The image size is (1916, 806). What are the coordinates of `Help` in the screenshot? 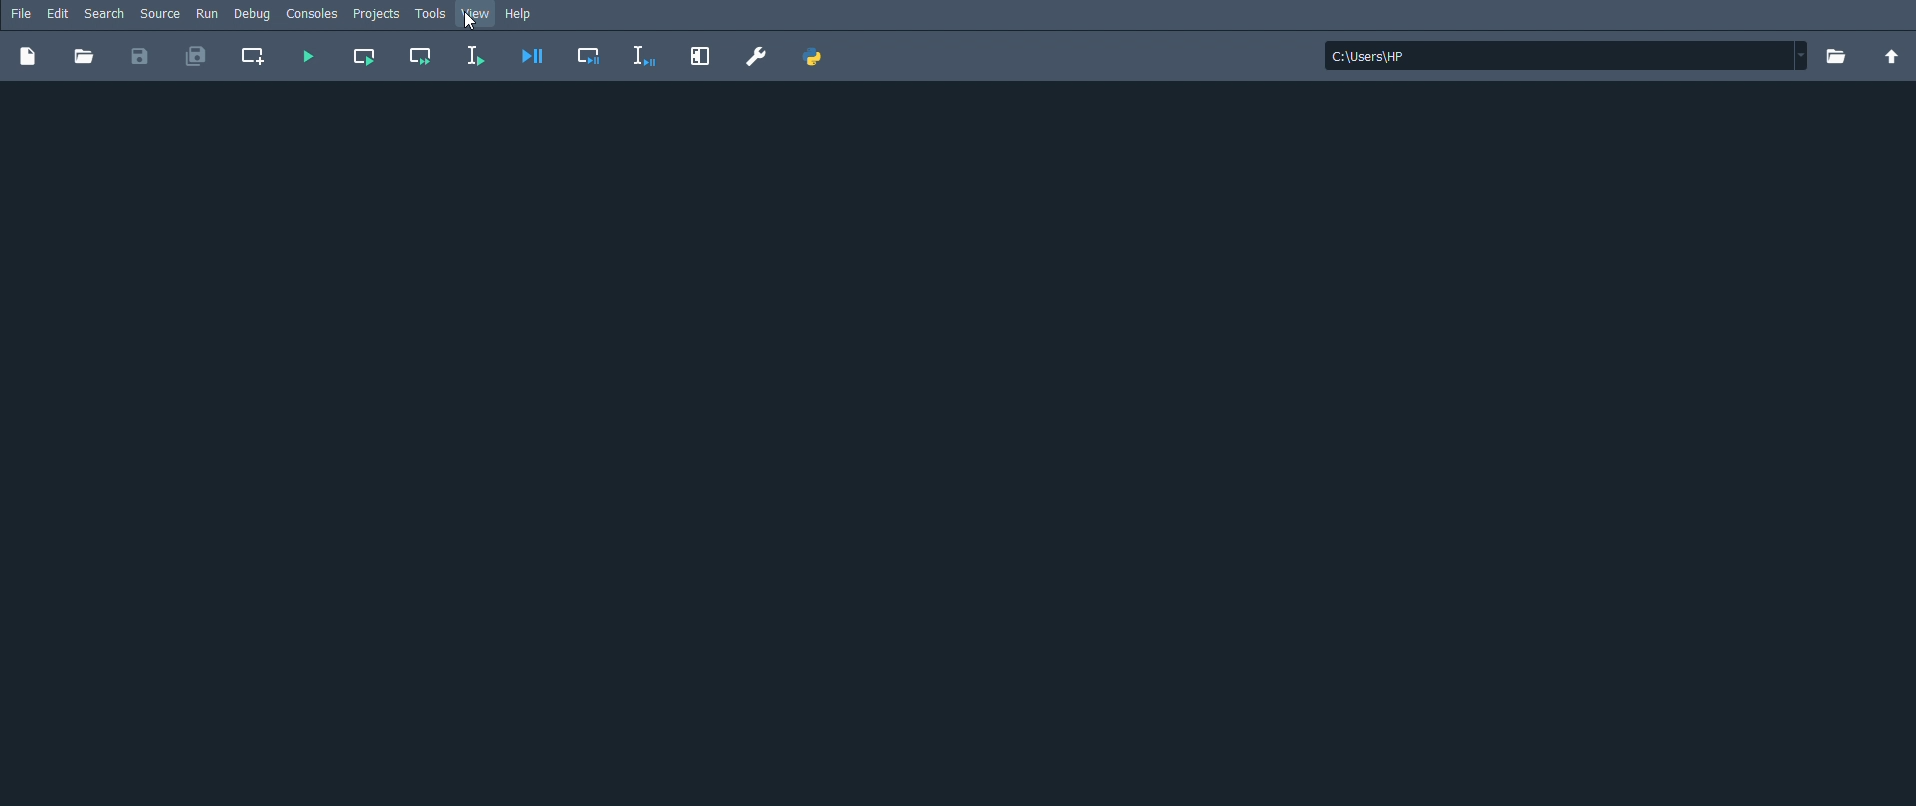 It's located at (523, 15).